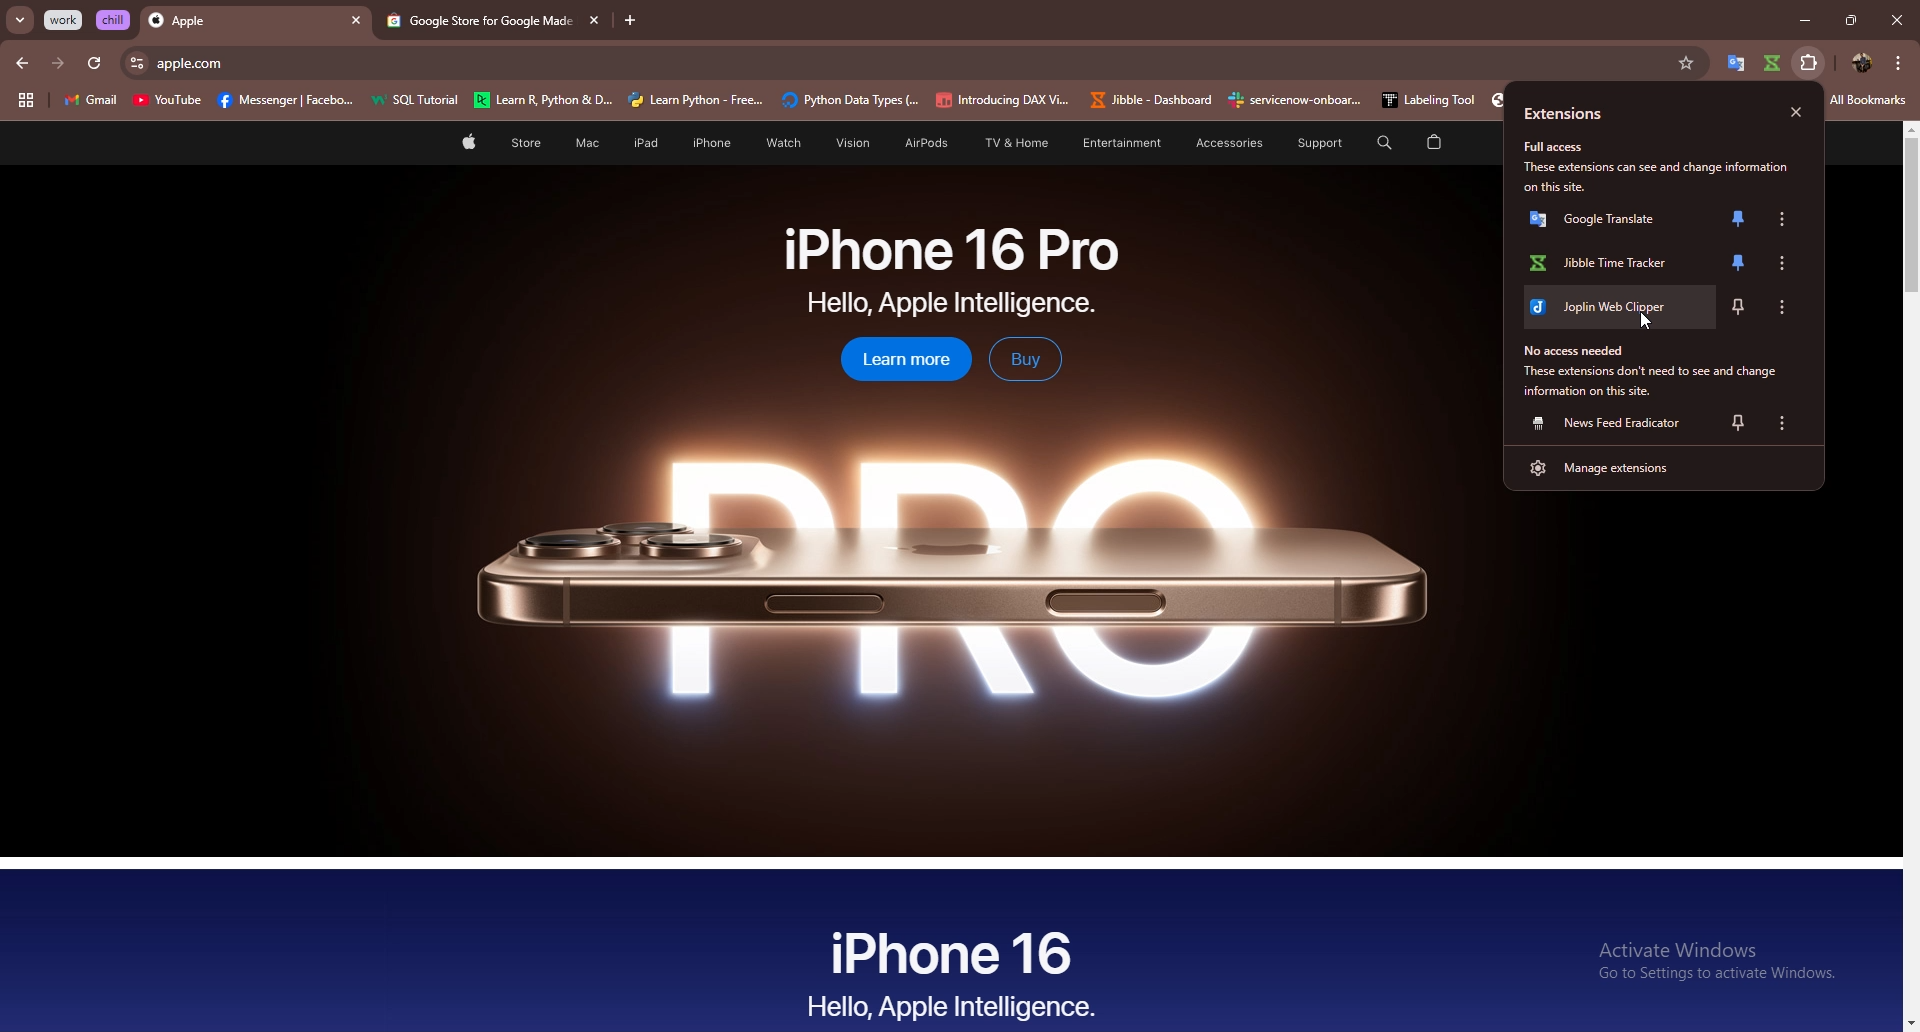  What do you see at coordinates (953, 971) in the screenshot?
I see `iPhone 16
Hello, Apple Intelligence.` at bounding box center [953, 971].